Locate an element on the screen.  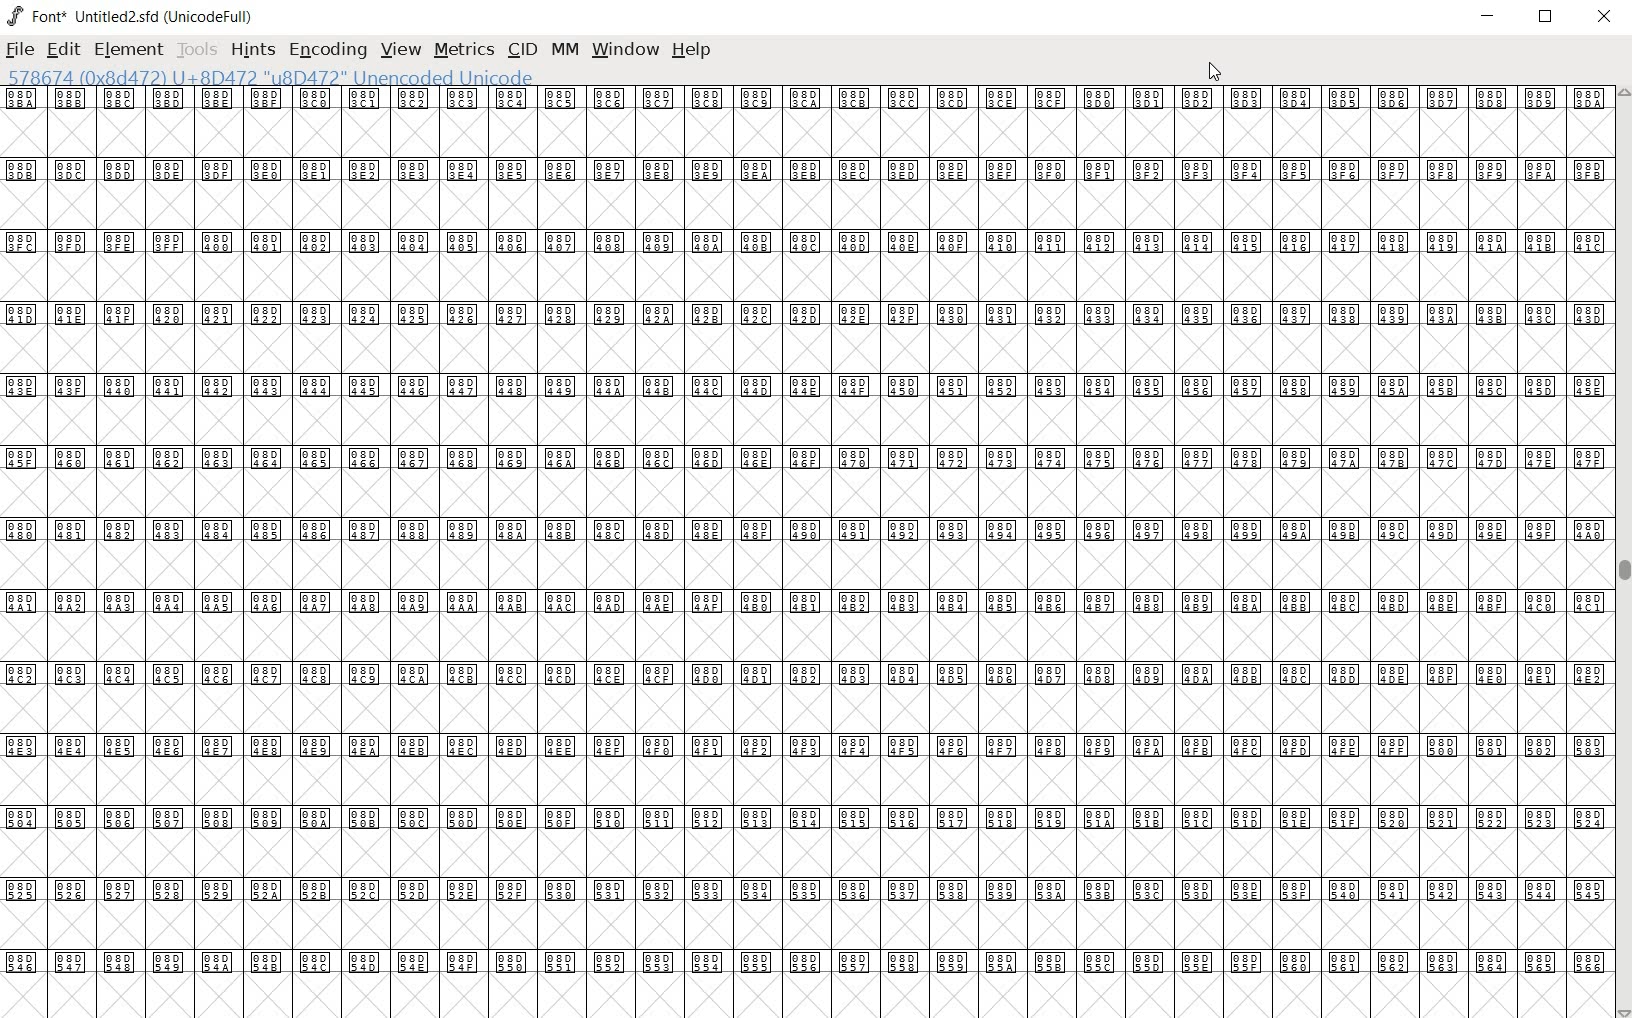
help is located at coordinates (693, 49).